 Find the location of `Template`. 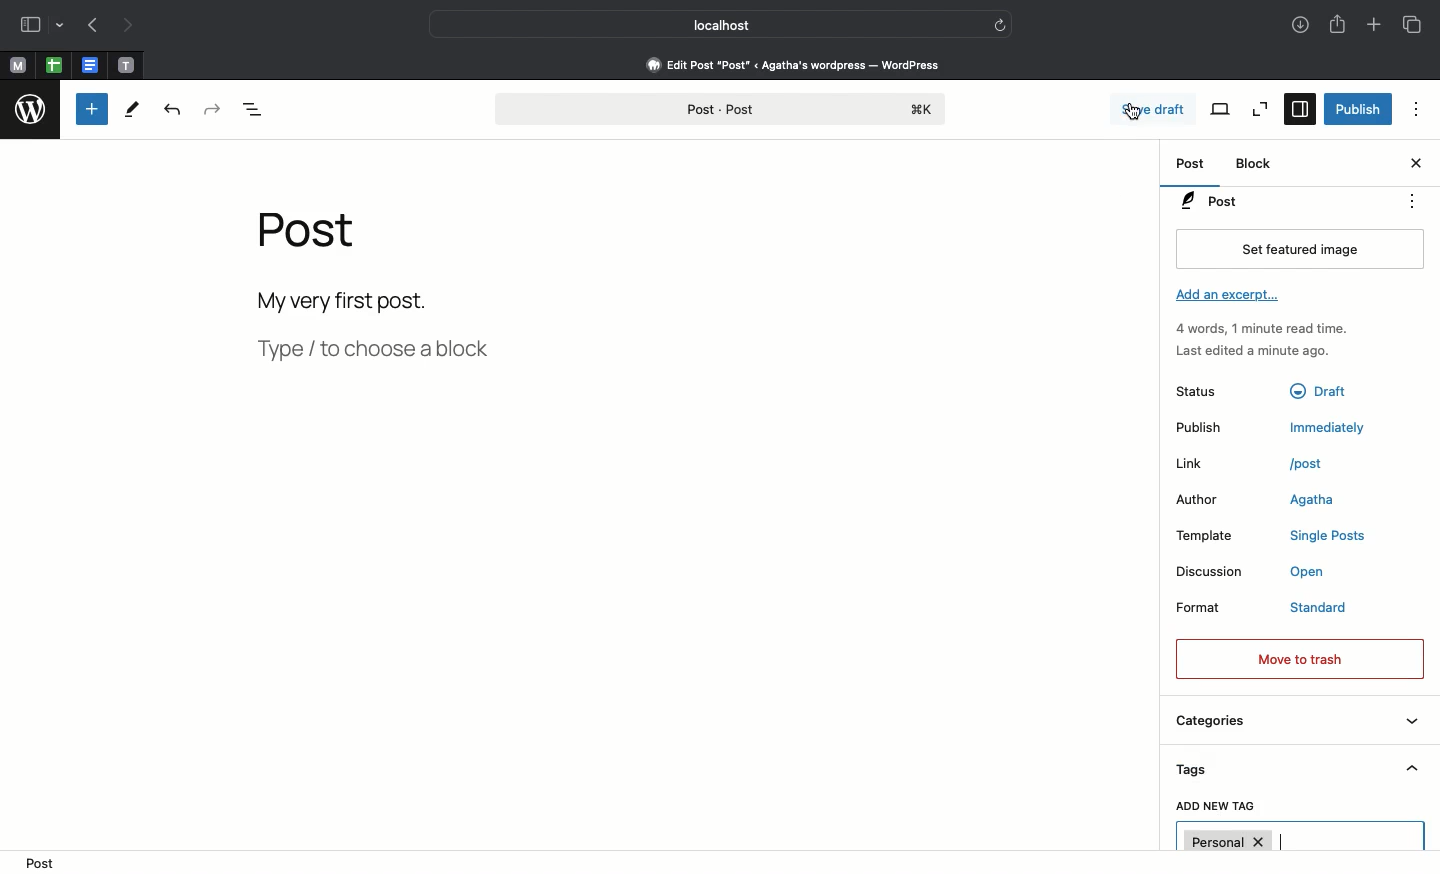

Template is located at coordinates (1212, 534).